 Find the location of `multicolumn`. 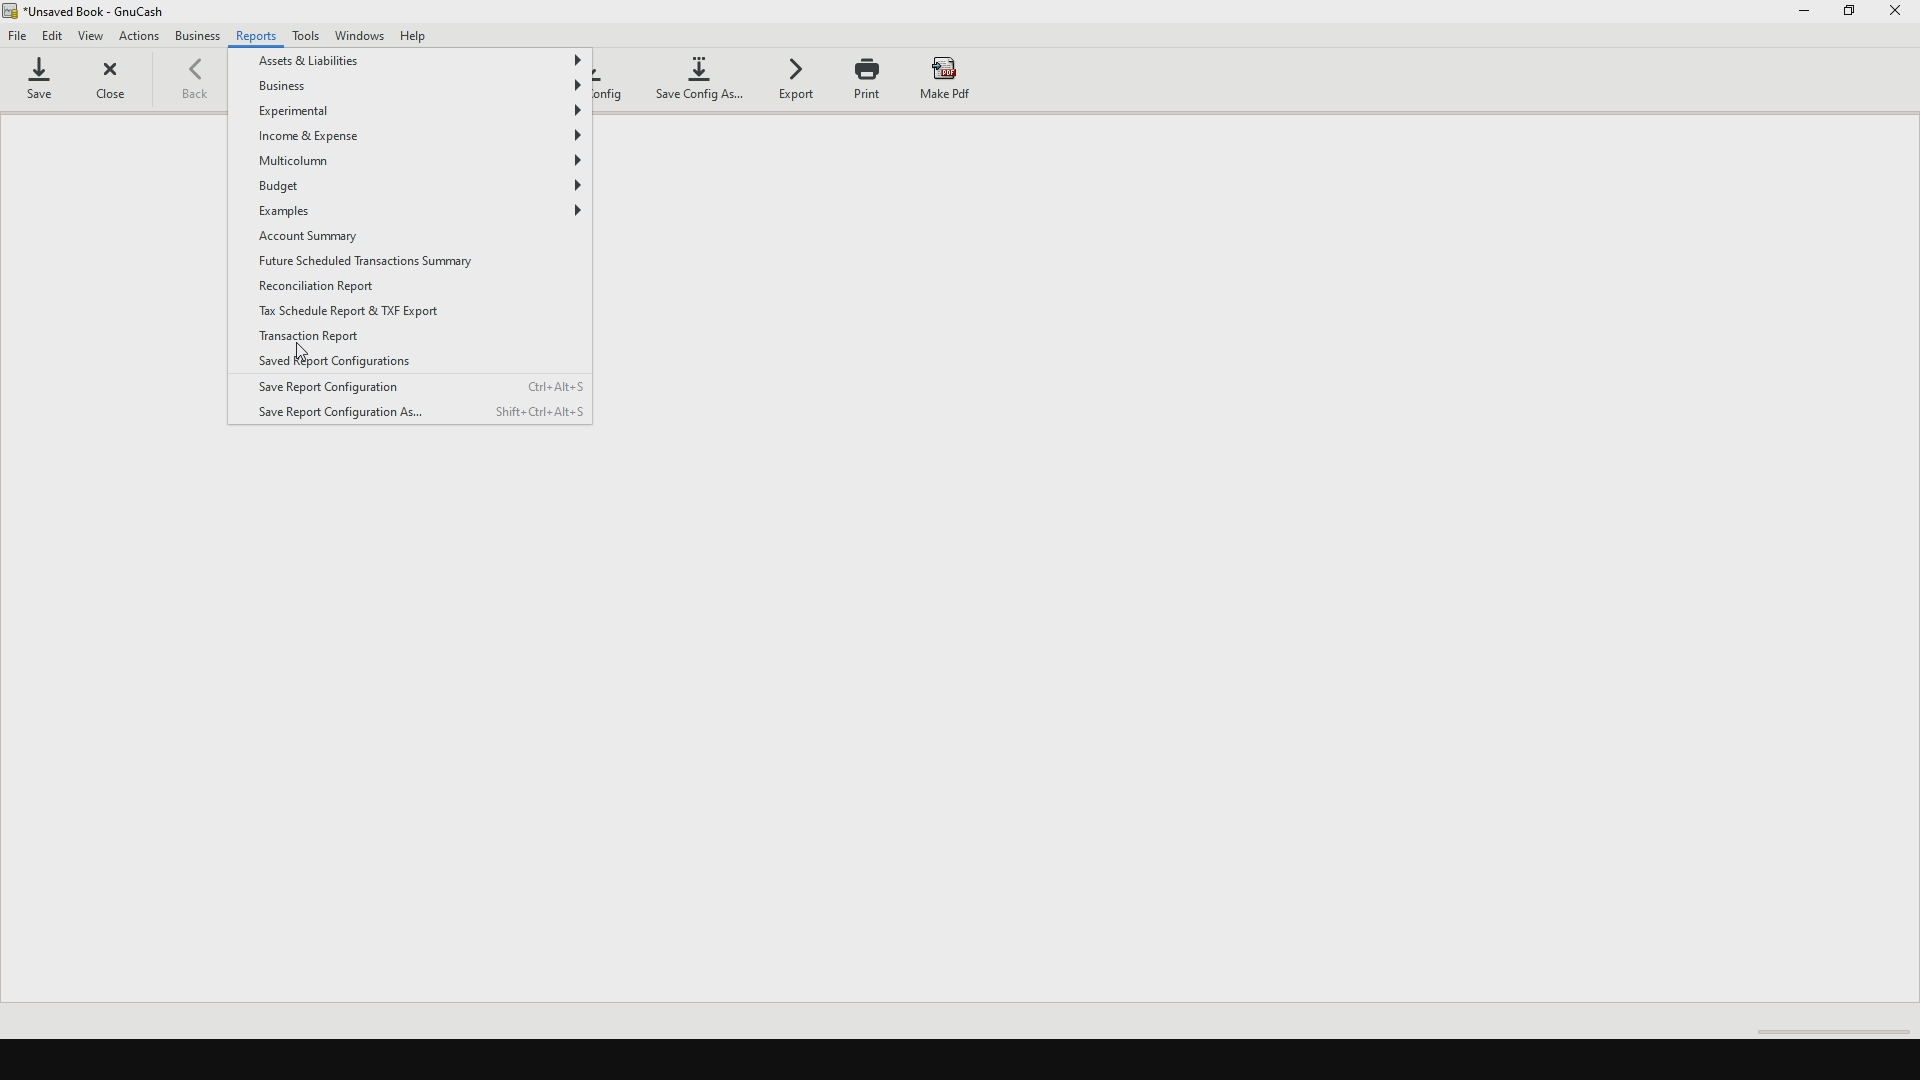

multicolumn is located at coordinates (415, 161).